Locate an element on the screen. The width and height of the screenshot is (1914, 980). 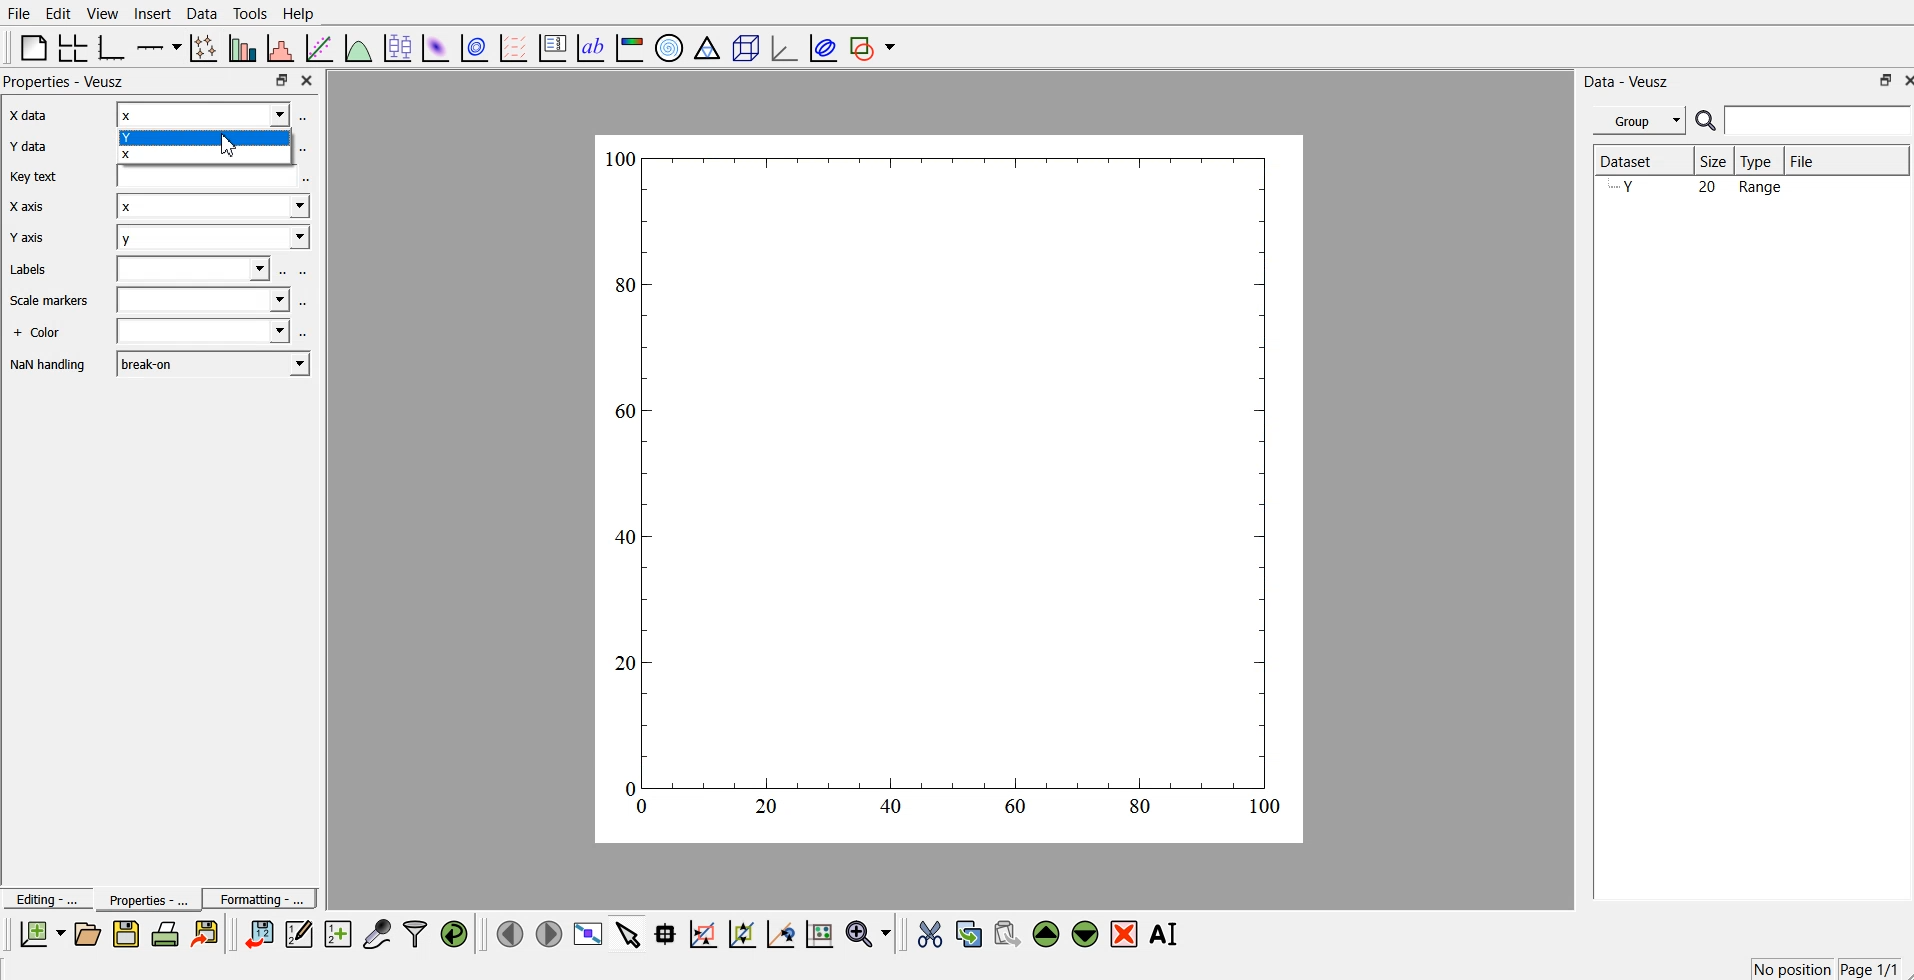
Y data is located at coordinates (35, 150).